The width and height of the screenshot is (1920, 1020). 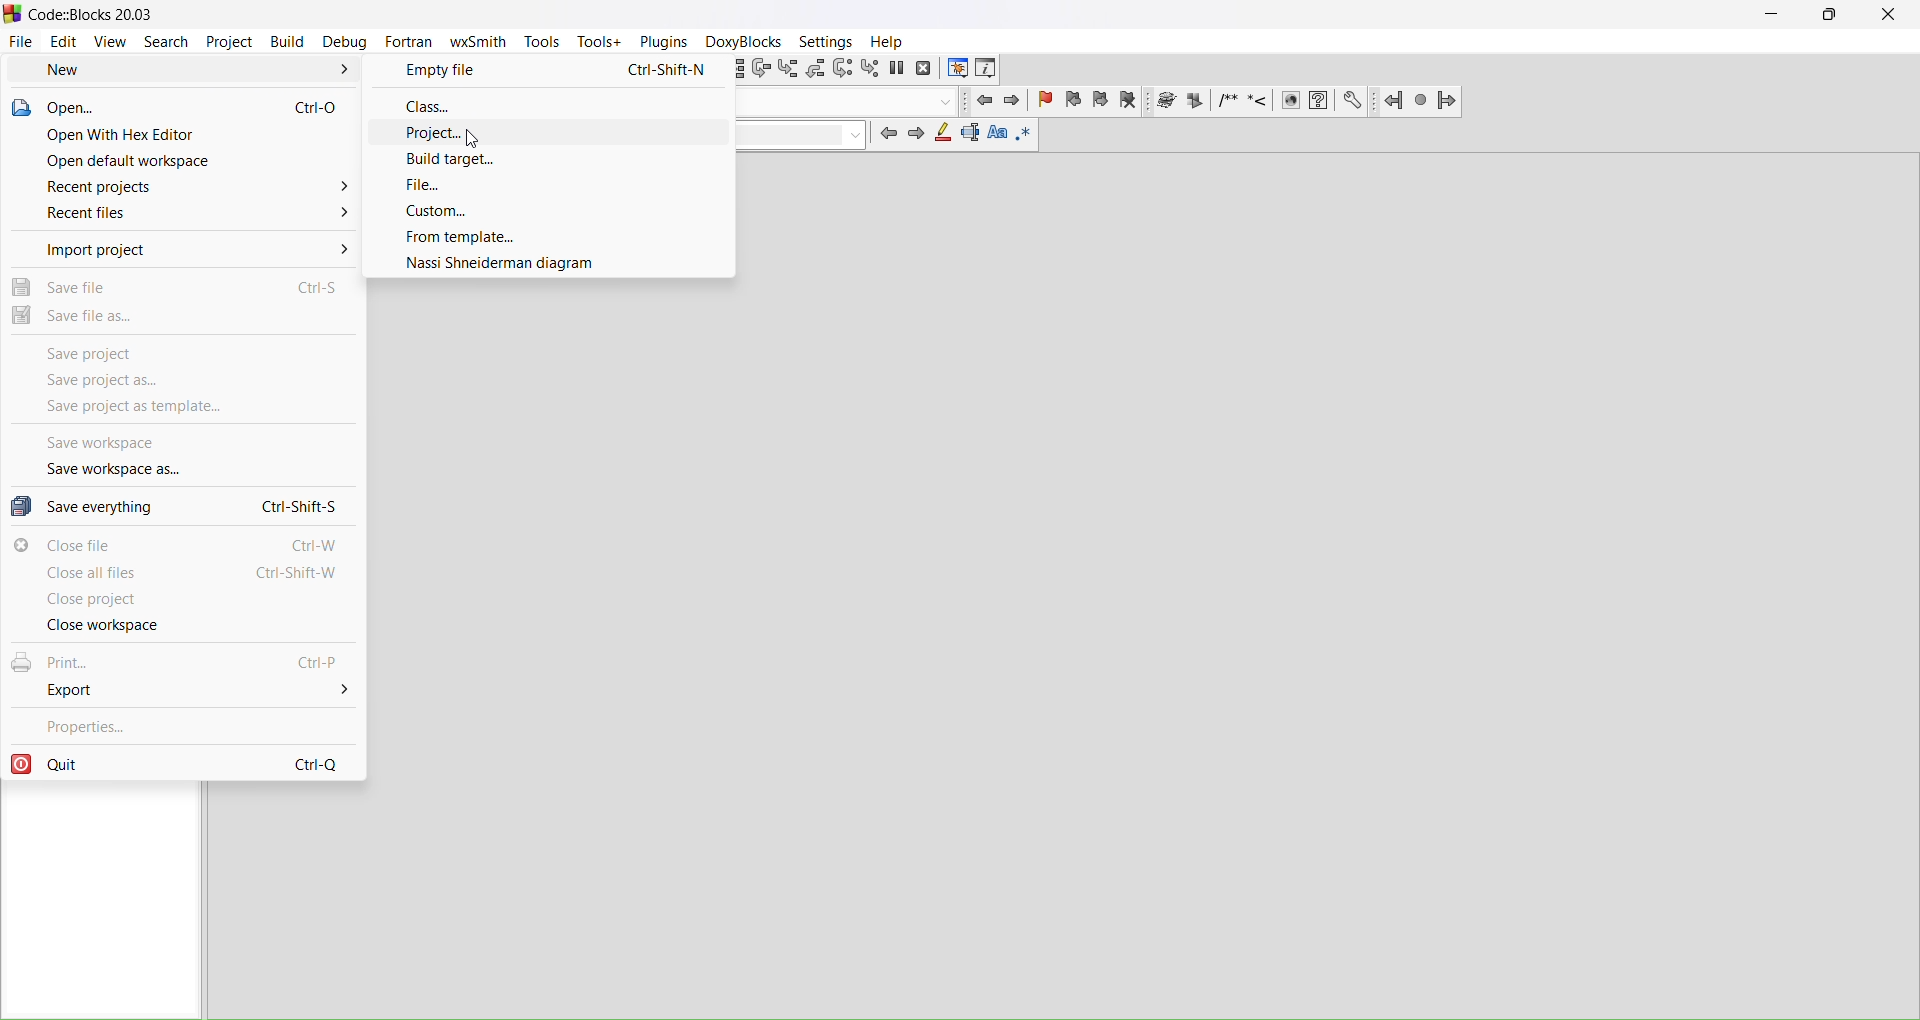 I want to click on project, so click(x=549, y=132).